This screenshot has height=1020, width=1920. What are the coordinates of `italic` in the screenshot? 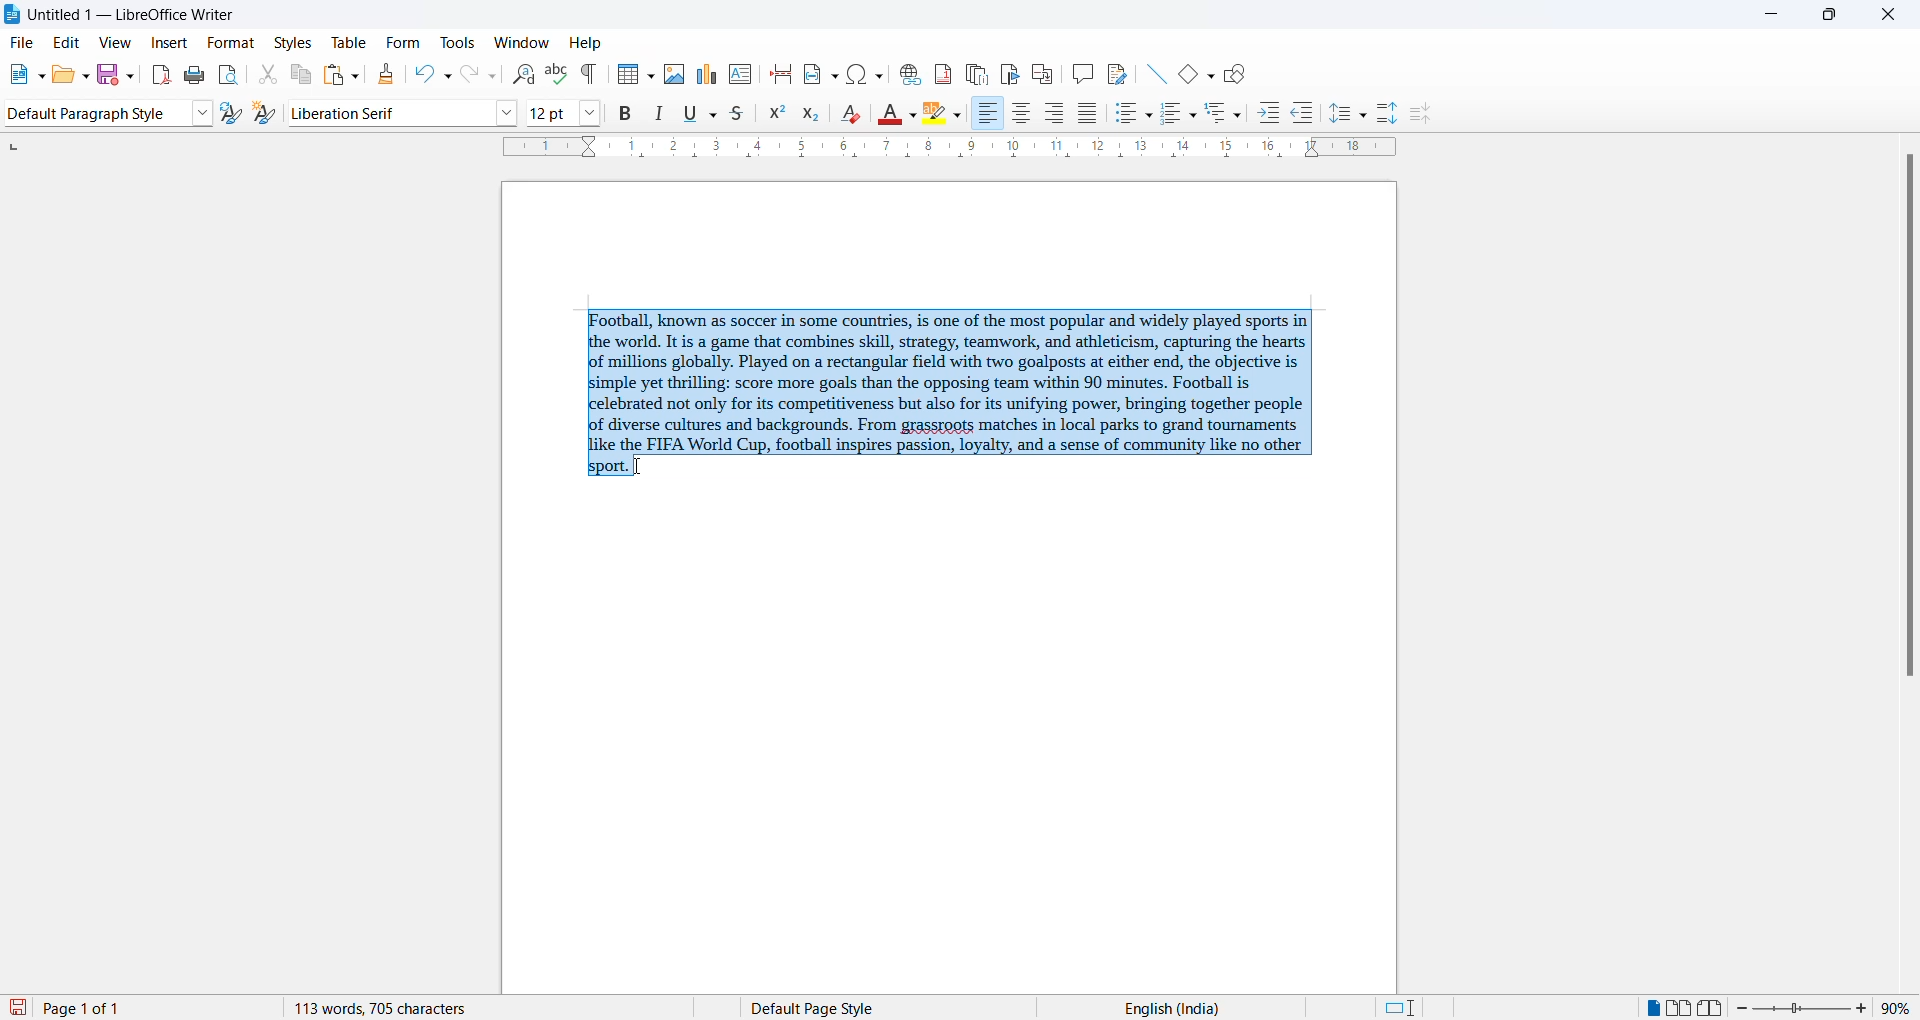 It's located at (659, 111).